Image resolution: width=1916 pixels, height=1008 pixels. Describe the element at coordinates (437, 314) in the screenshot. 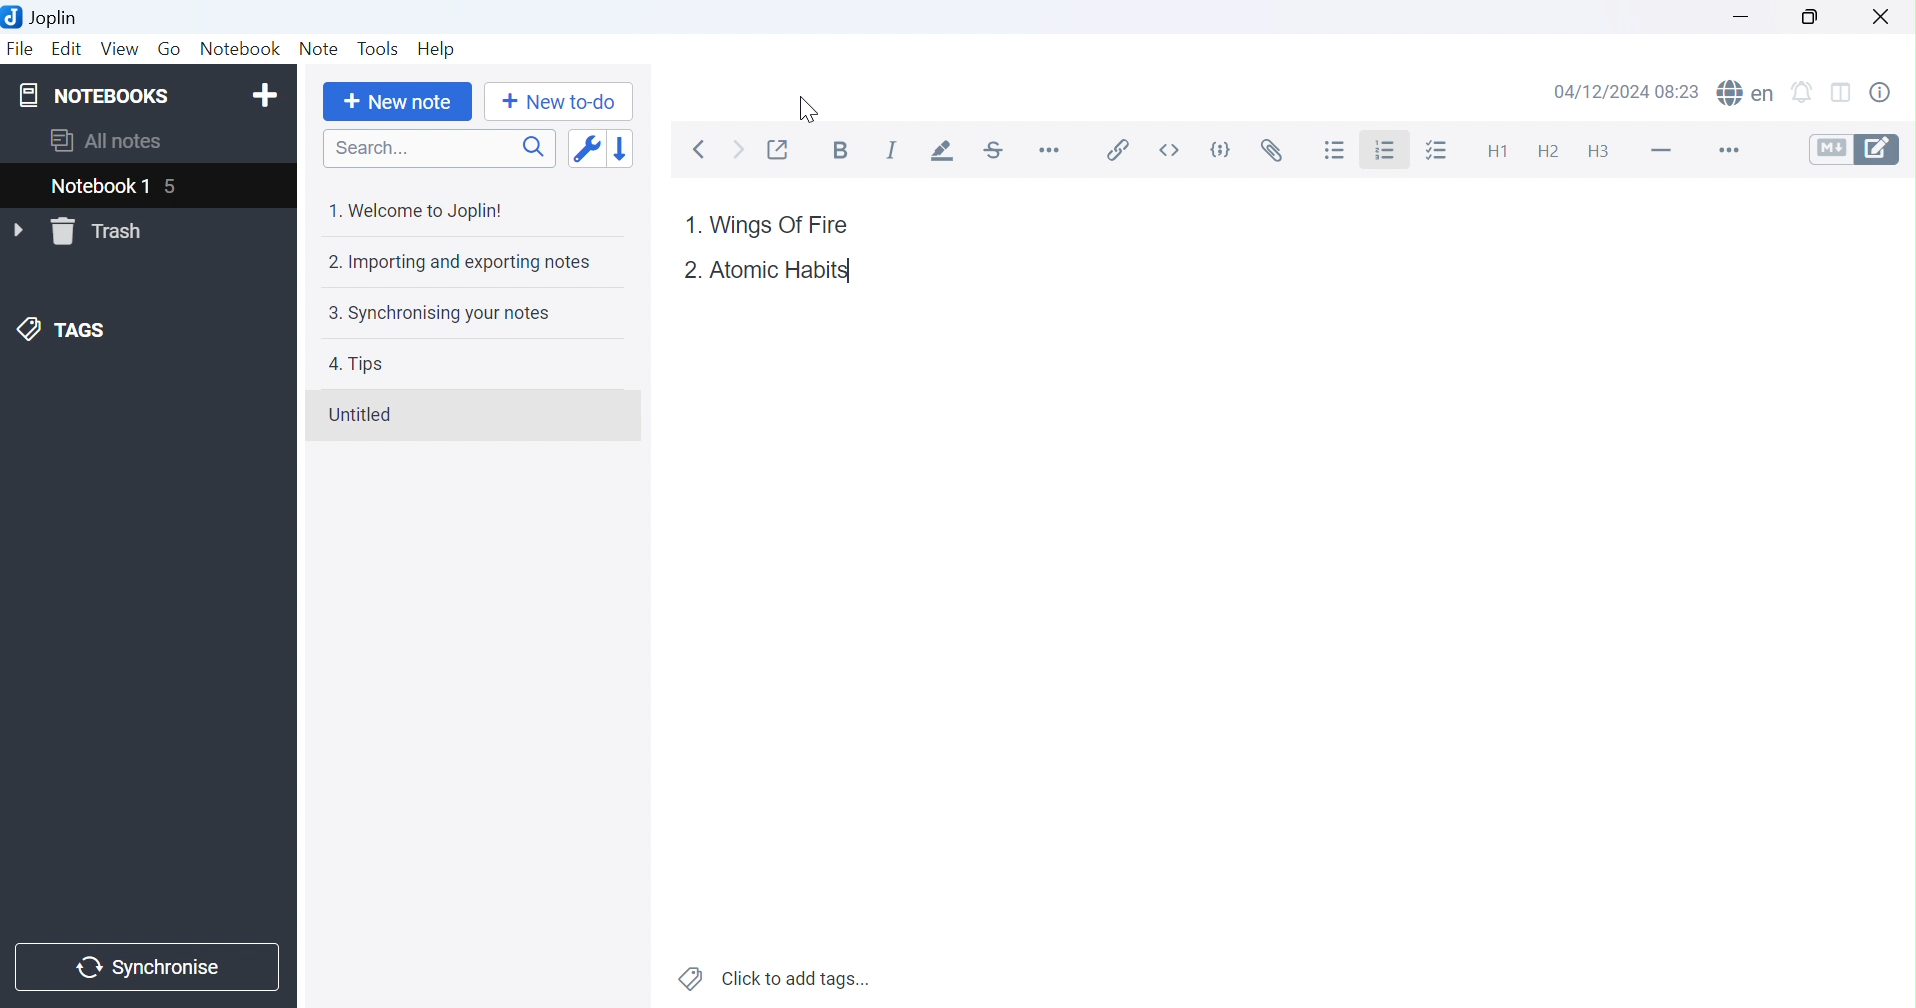

I see `3. Synchronising your notes` at that location.